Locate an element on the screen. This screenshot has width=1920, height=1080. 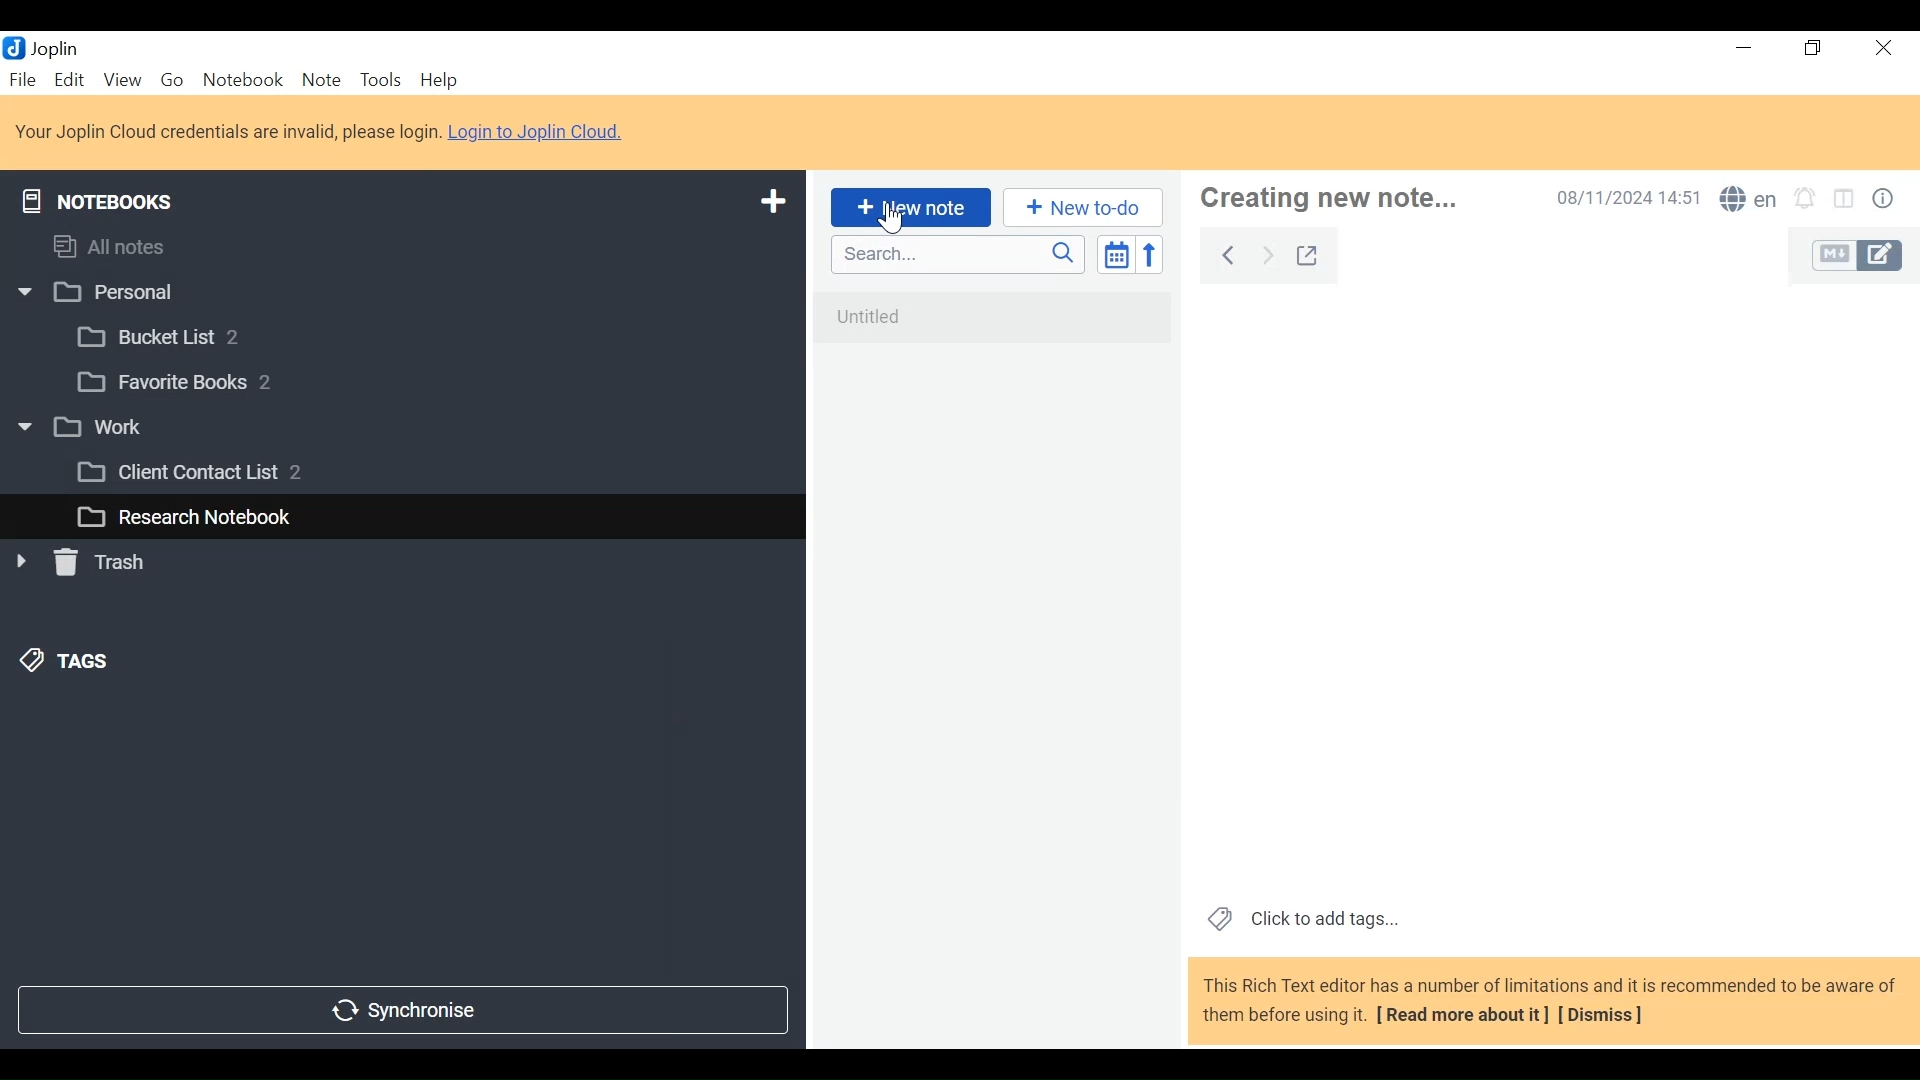
Minimize is located at coordinates (1742, 48).